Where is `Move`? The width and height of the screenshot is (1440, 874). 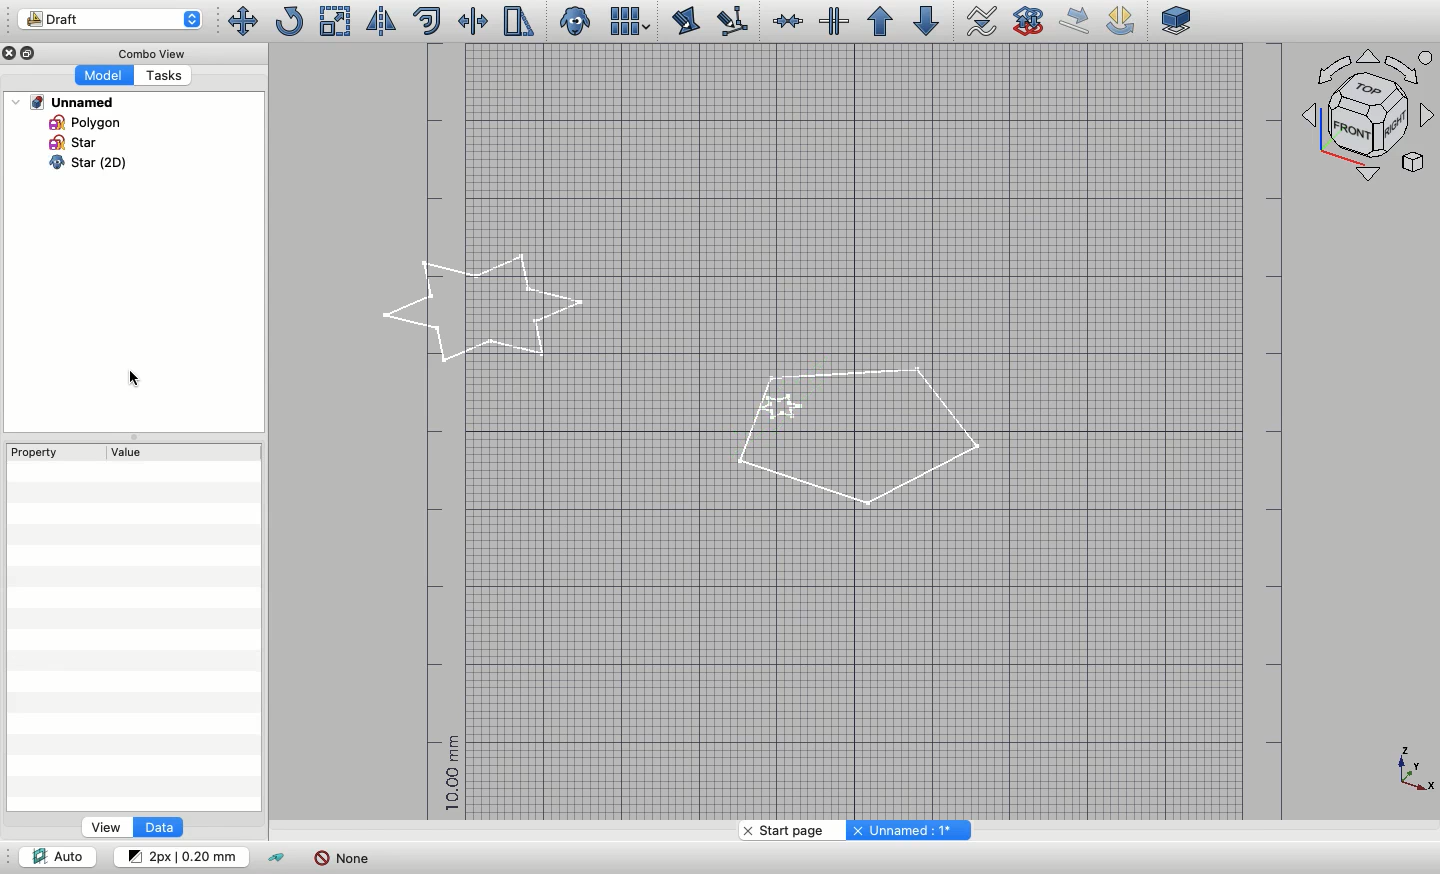
Move is located at coordinates (241, 21).